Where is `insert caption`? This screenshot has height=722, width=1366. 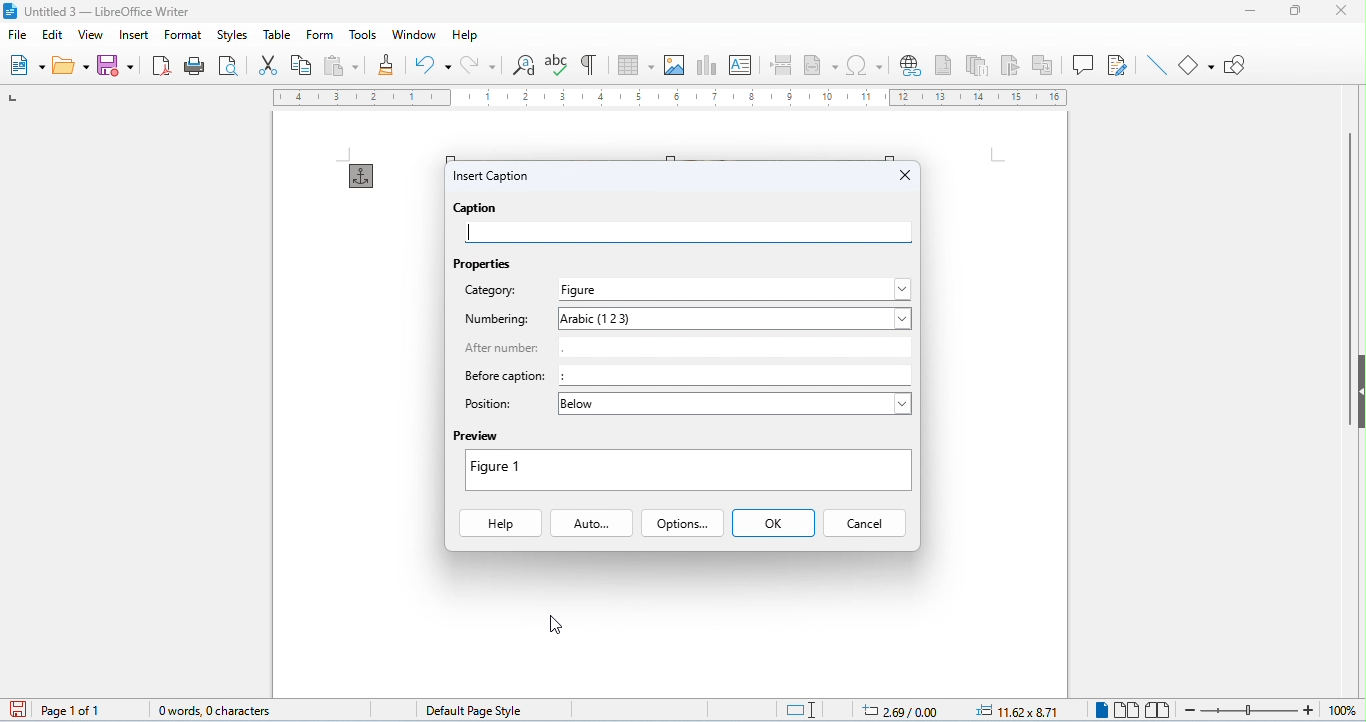
insert caption is located at coordinates (495, 178).